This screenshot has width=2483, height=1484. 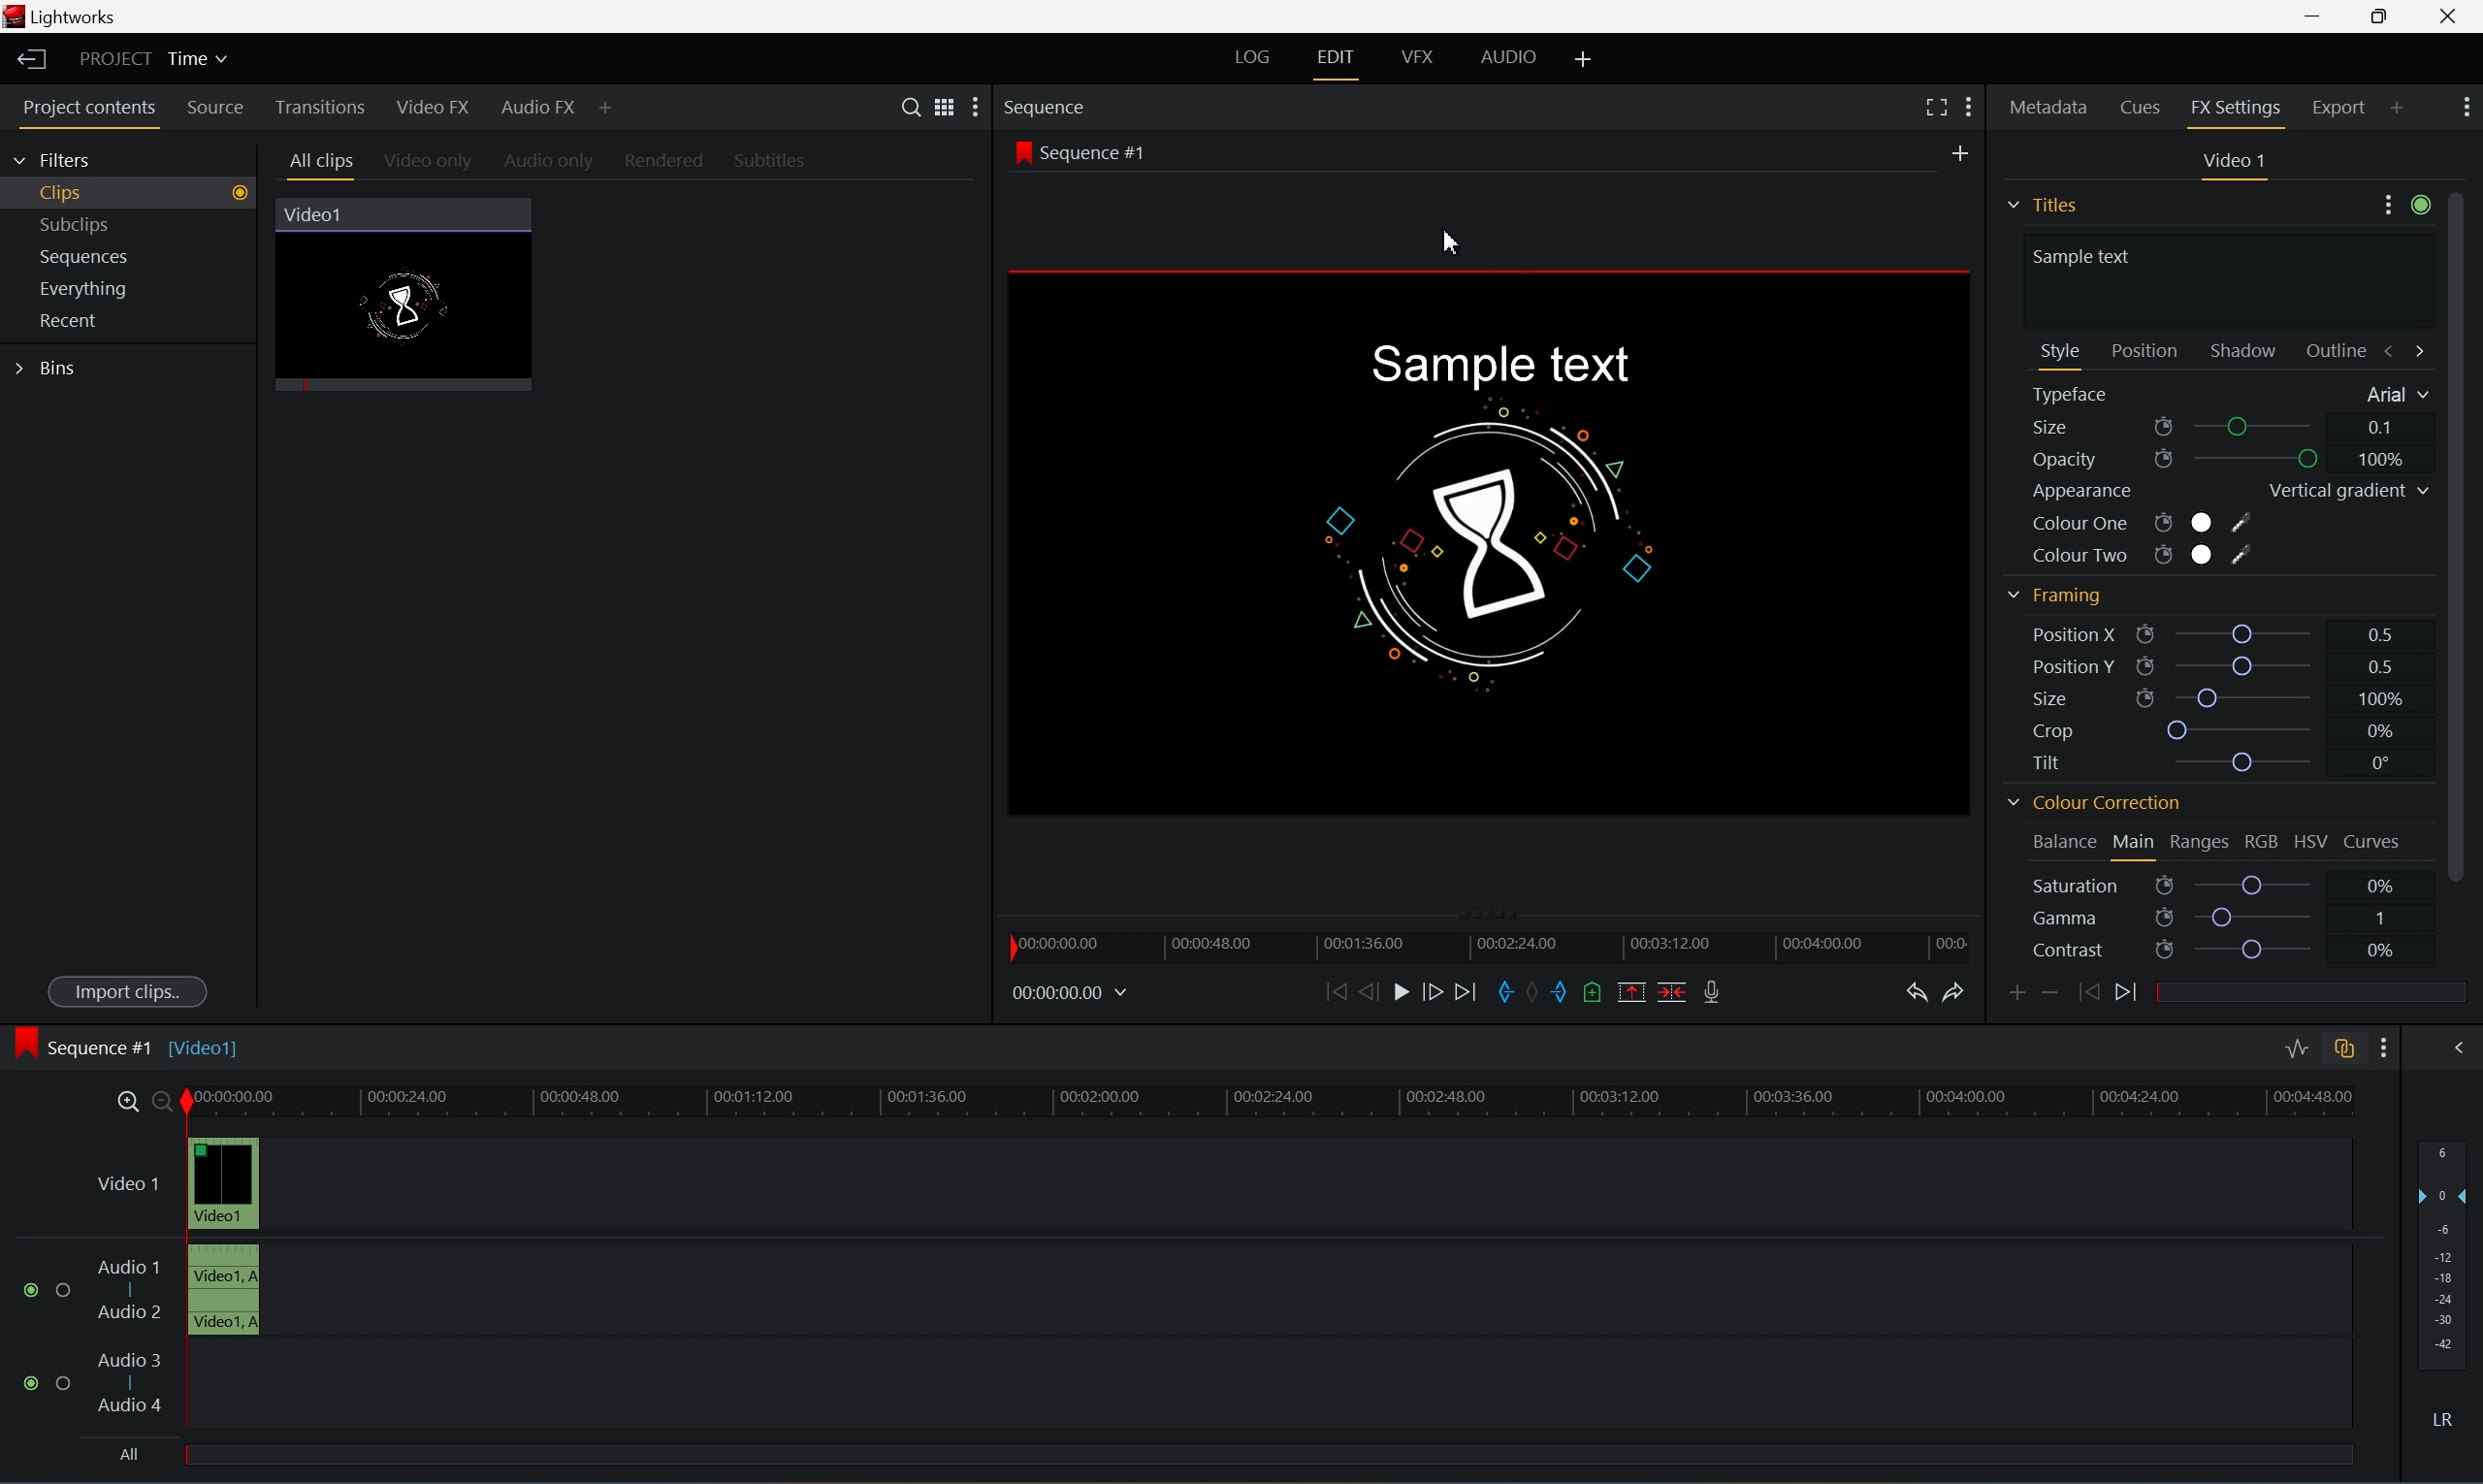 I want to click on Sequnce#1, so click(x=1080, y=153).